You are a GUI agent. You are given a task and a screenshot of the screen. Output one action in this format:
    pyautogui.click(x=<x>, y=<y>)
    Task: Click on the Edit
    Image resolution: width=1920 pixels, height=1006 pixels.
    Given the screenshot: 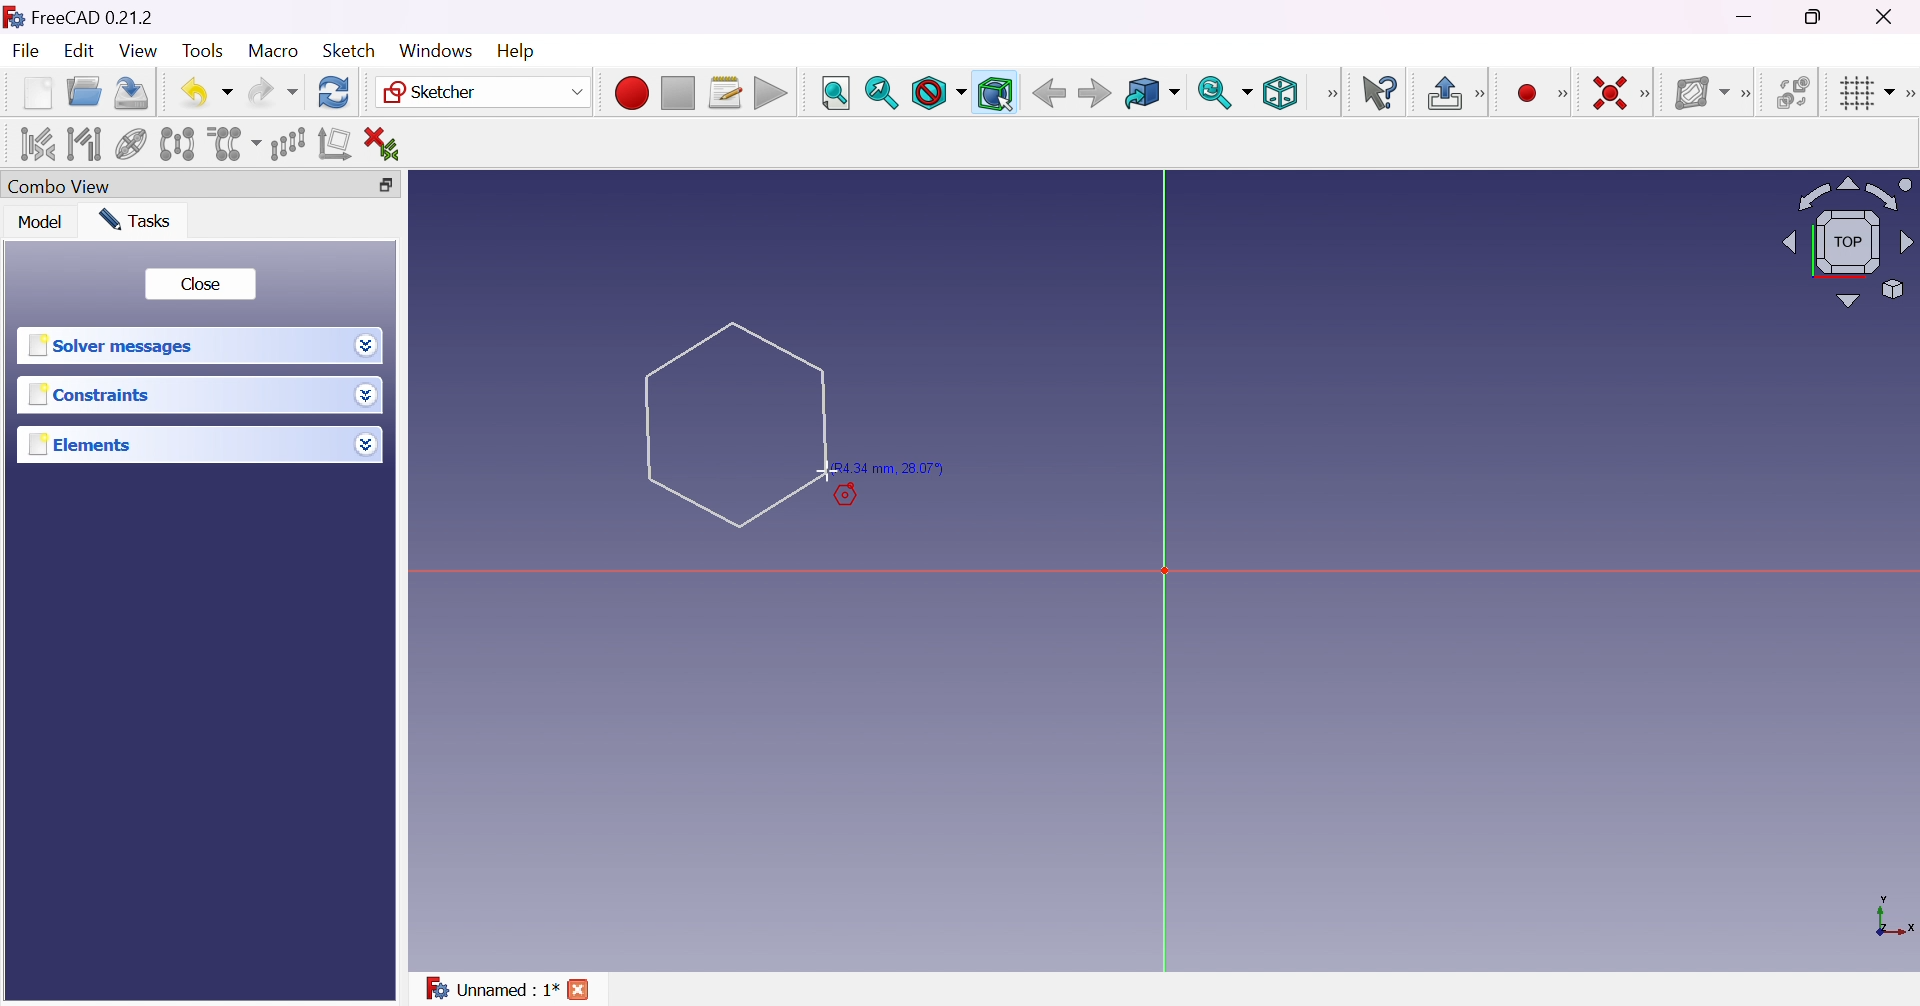 What is the action you would take?
    pyautogui.click(x=82, y=51)
    